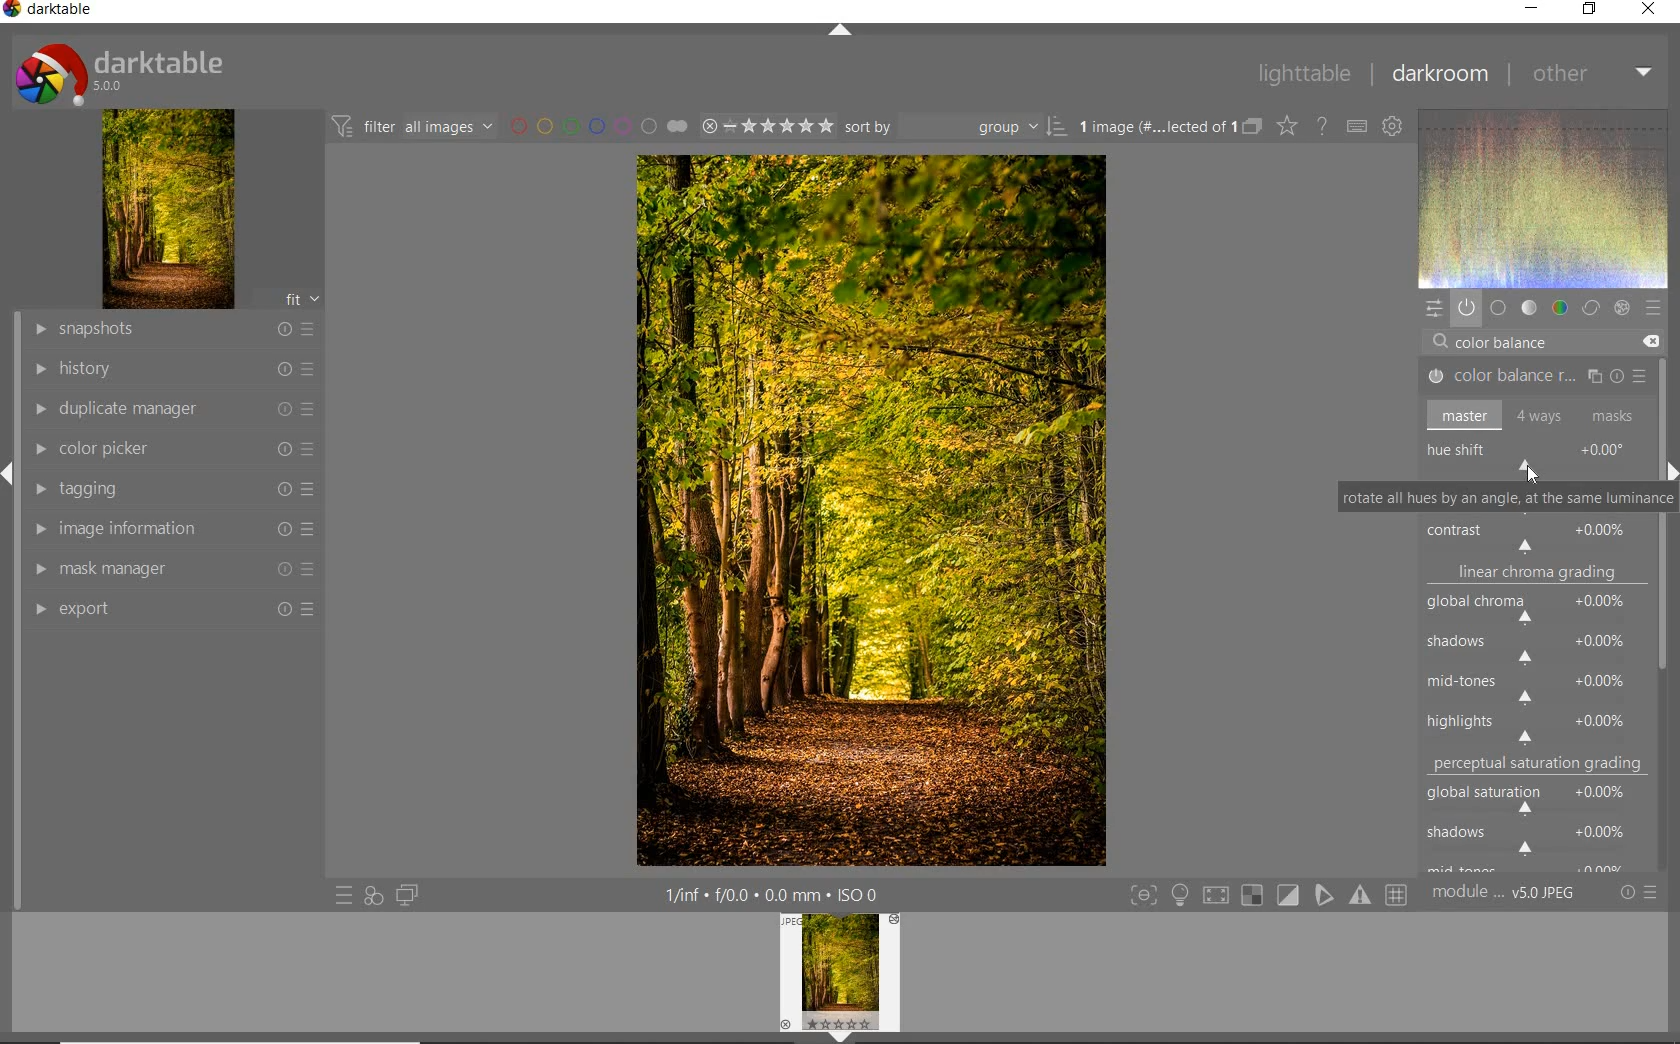  What do you see at coordinates (1540, 723) in the screenshot?
I see `highlights` at bounding box center [1540, 723].